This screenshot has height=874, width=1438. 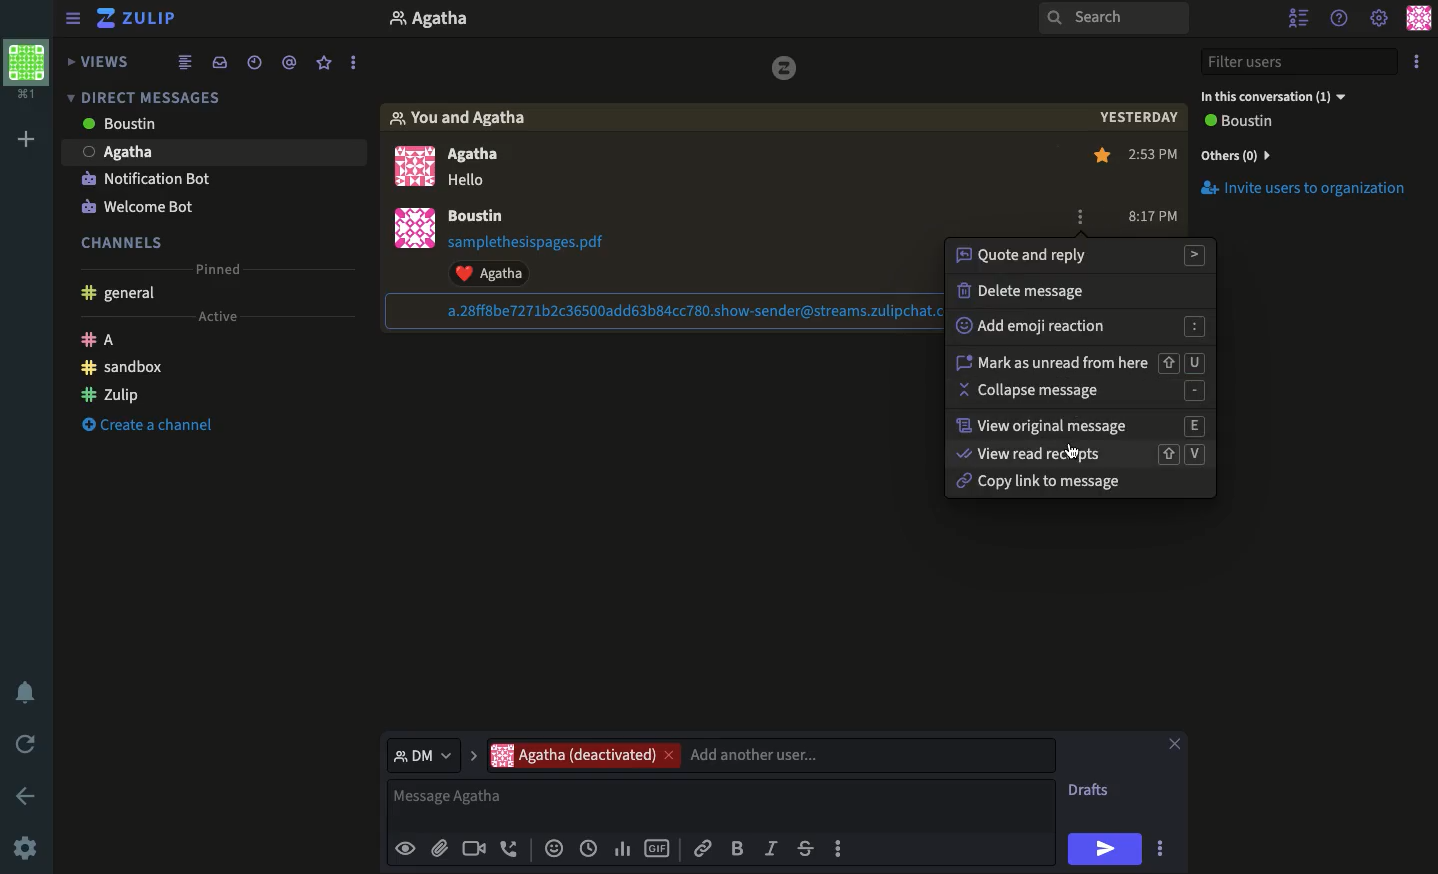 What do you see at coordinates (325, 64) in the screenshot?
I see `Favorite` at bounding box center [325, 64].